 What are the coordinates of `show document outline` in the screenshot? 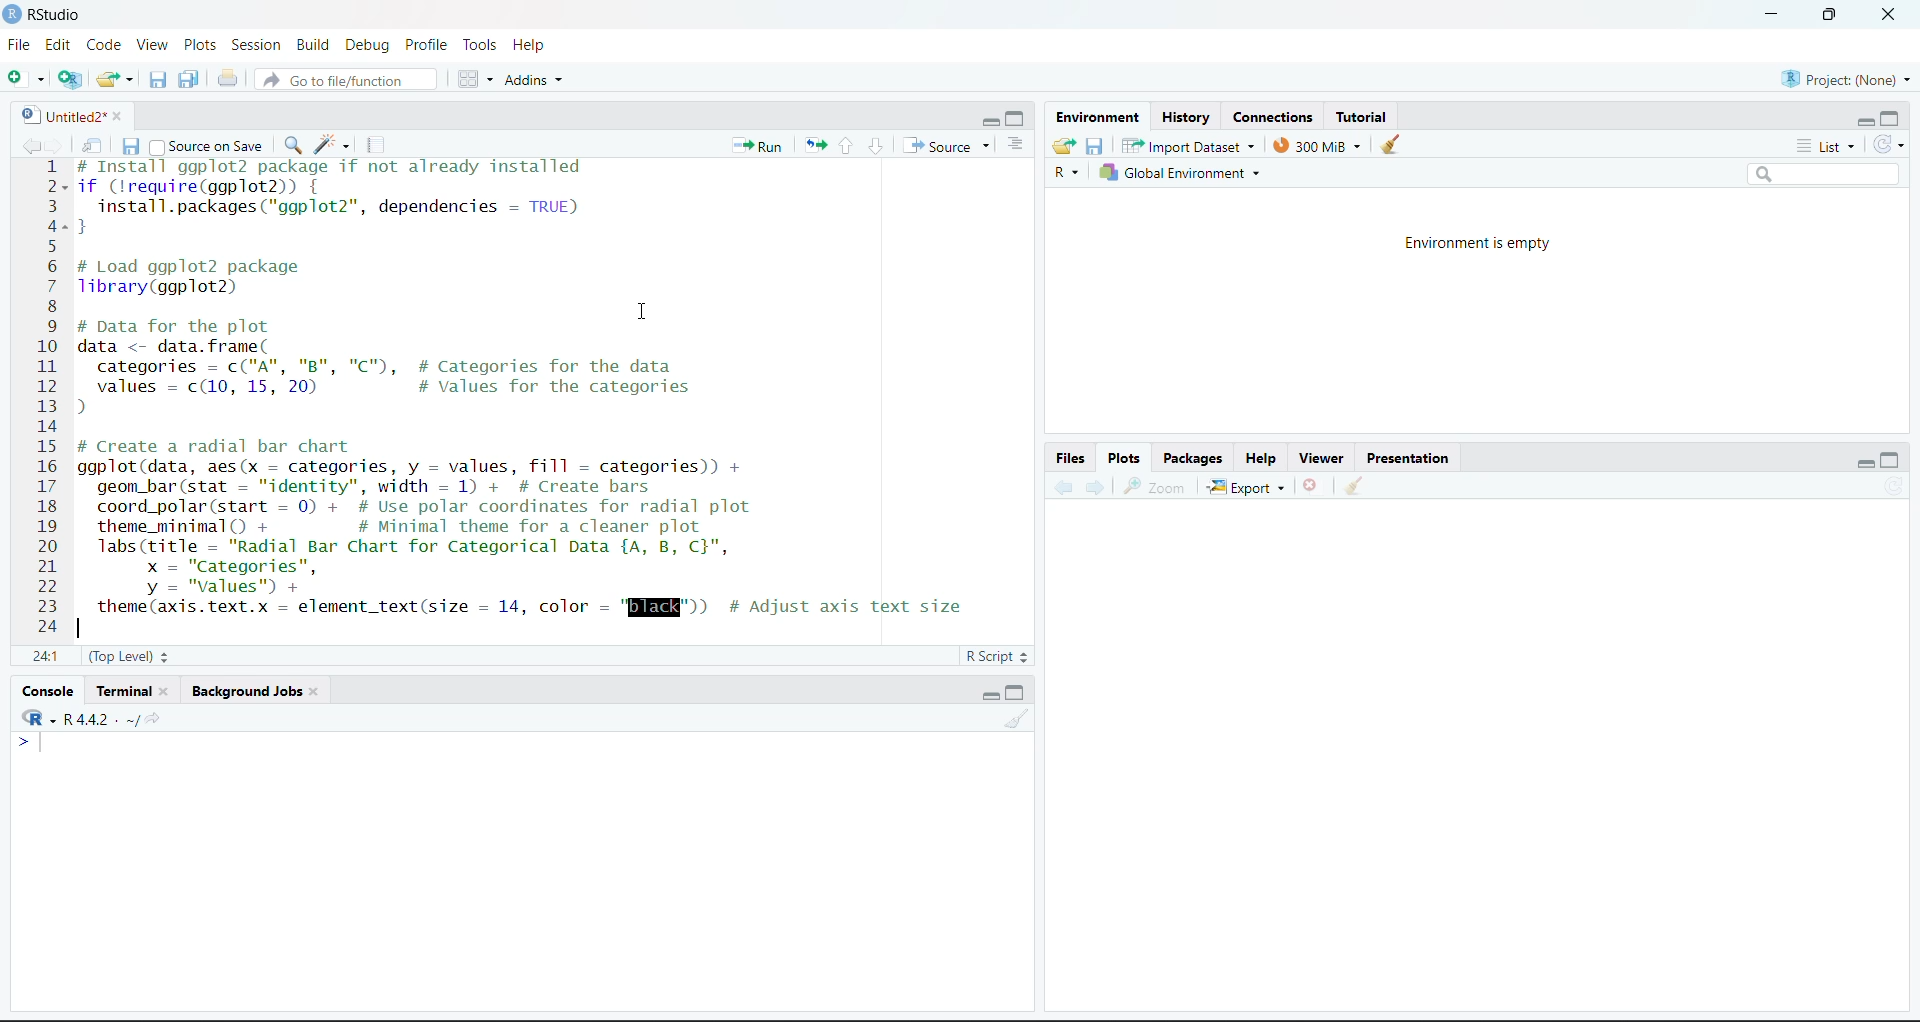 It's located at (1018, 145).